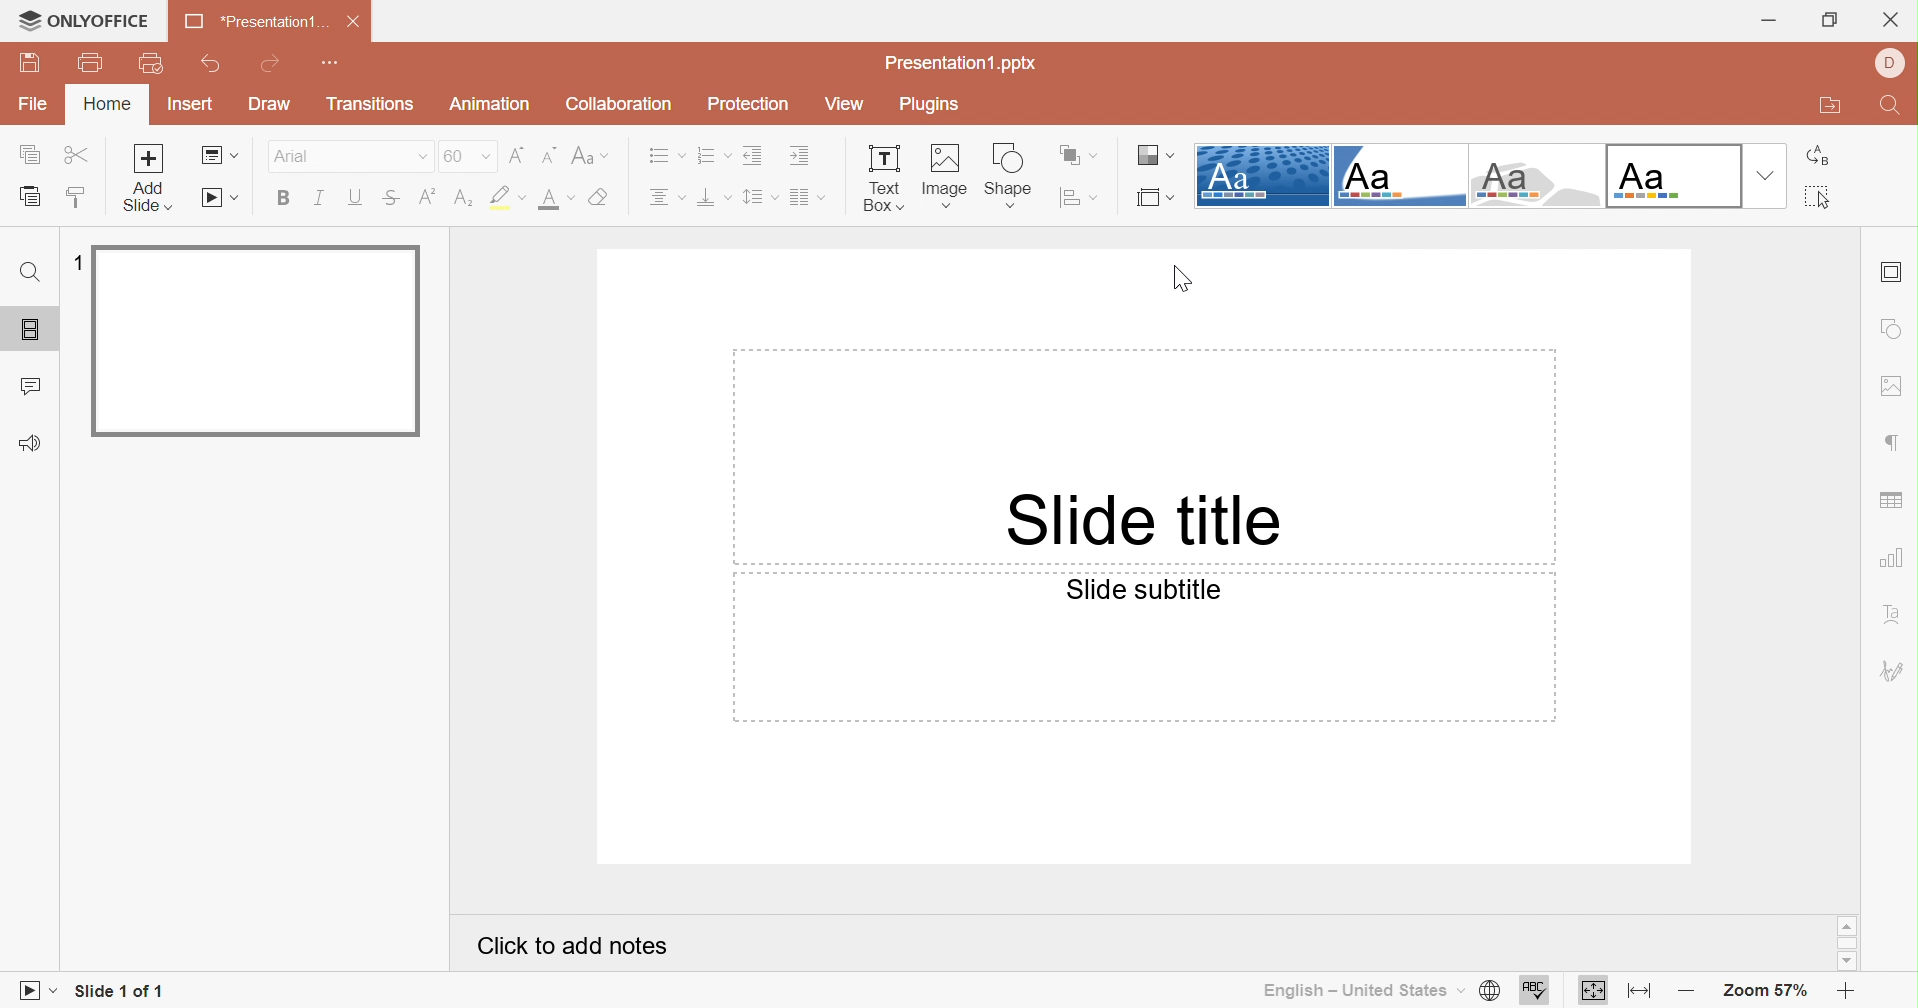 The image size is (1918, 1008). Describe the element at coordinates (1846, 924) in the screenshot. I see `Scroll up` at that location.